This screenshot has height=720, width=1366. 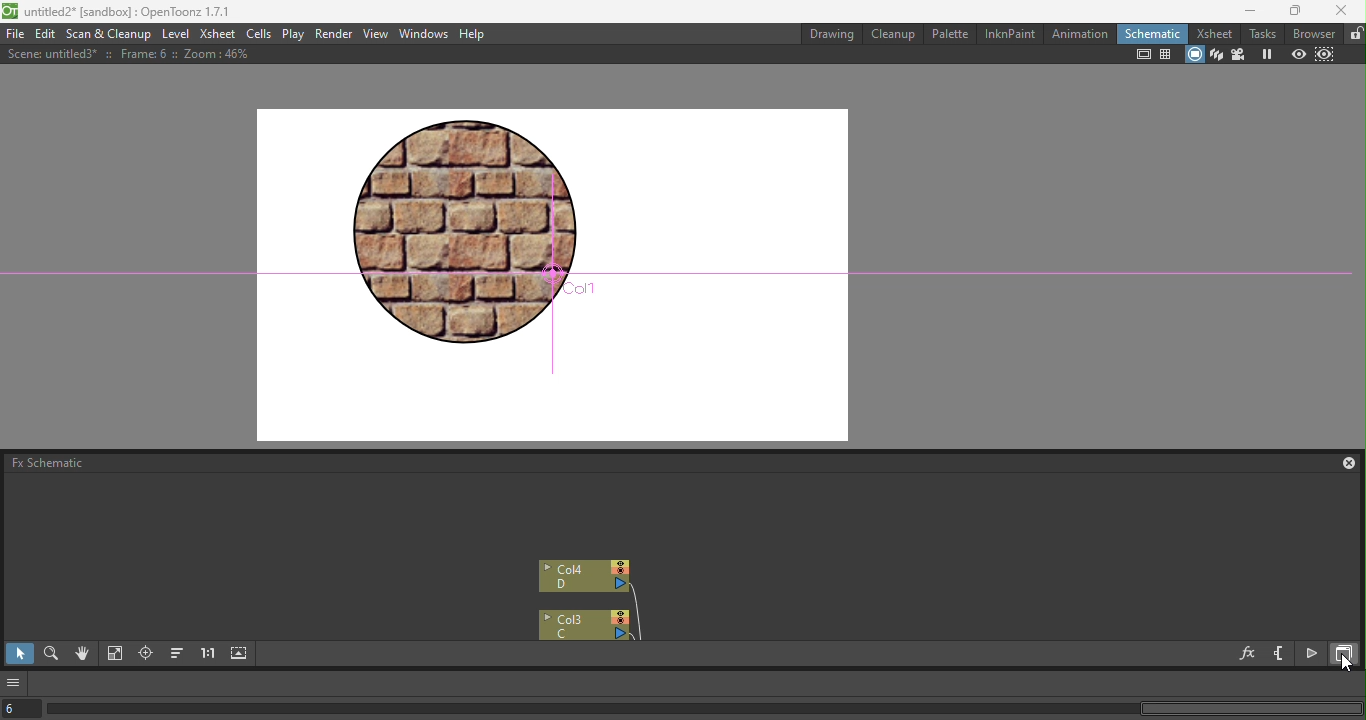 I want to click on Toggle Fx/Stage Schematic, so click(x=1347, y=654).